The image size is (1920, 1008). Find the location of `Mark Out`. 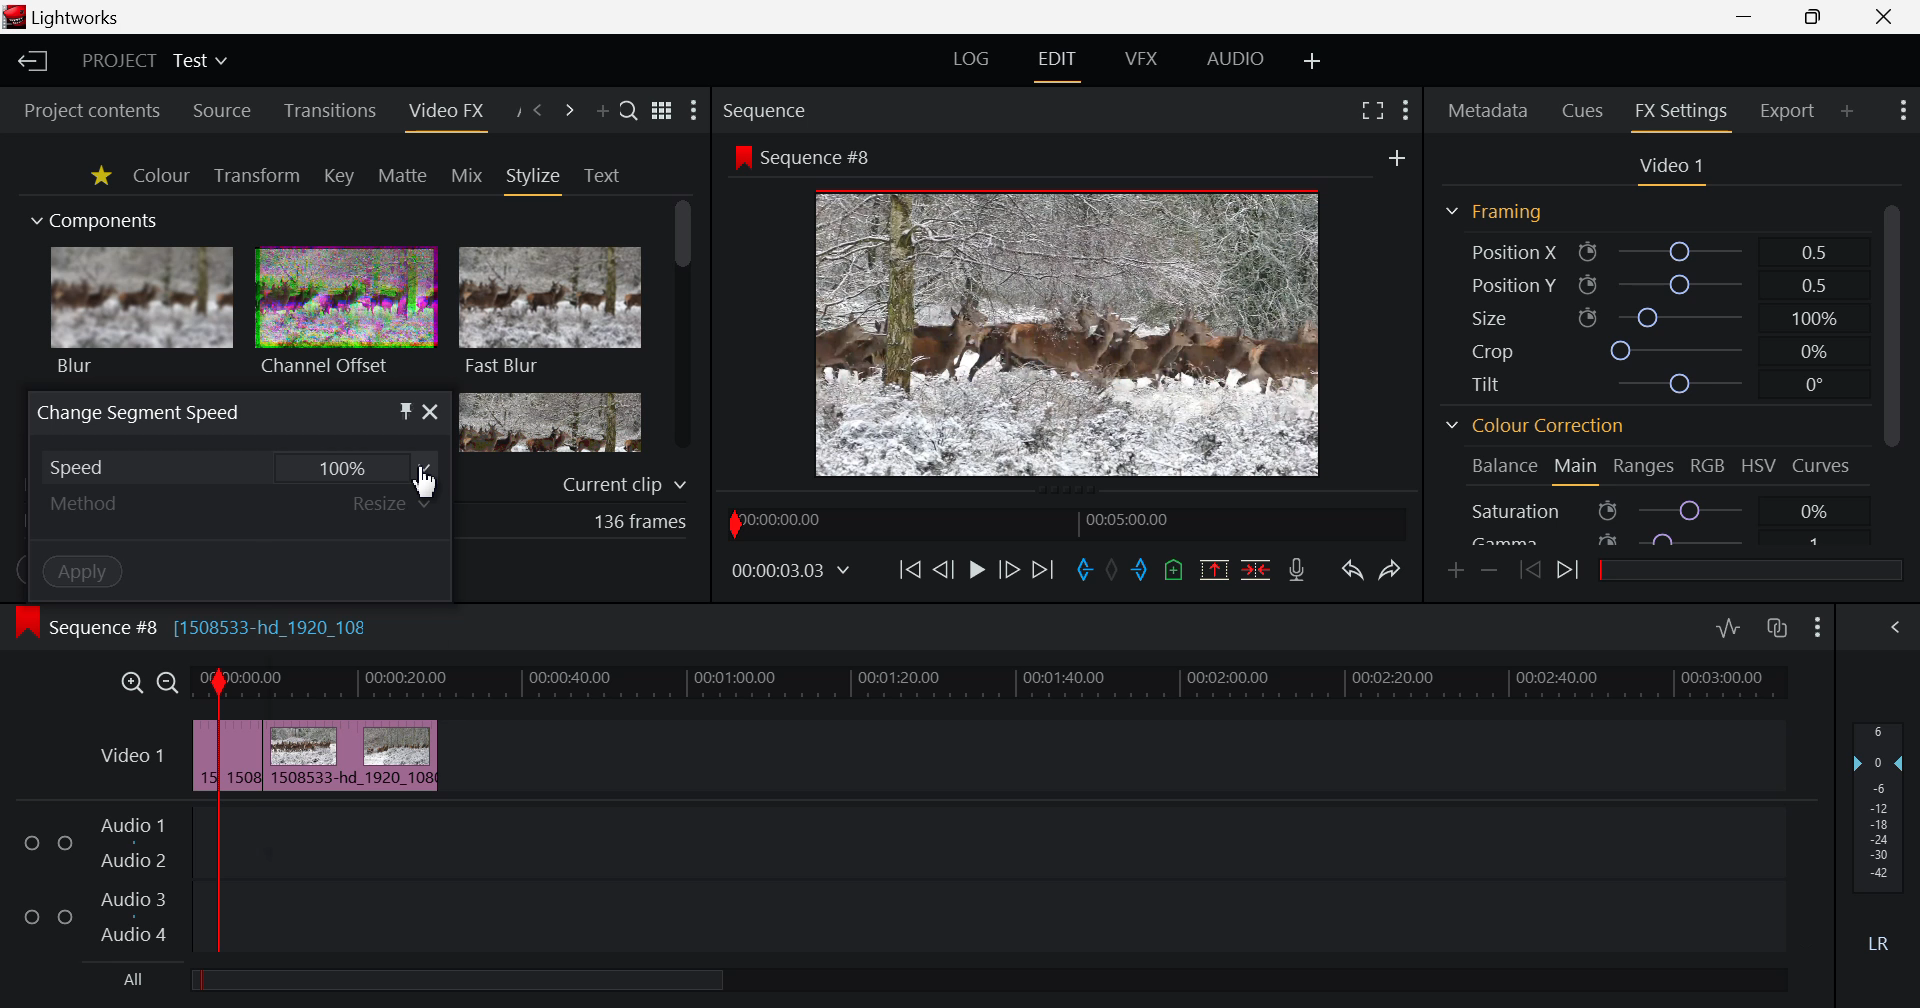

Mark Out is located at coordinates (1145, 572).